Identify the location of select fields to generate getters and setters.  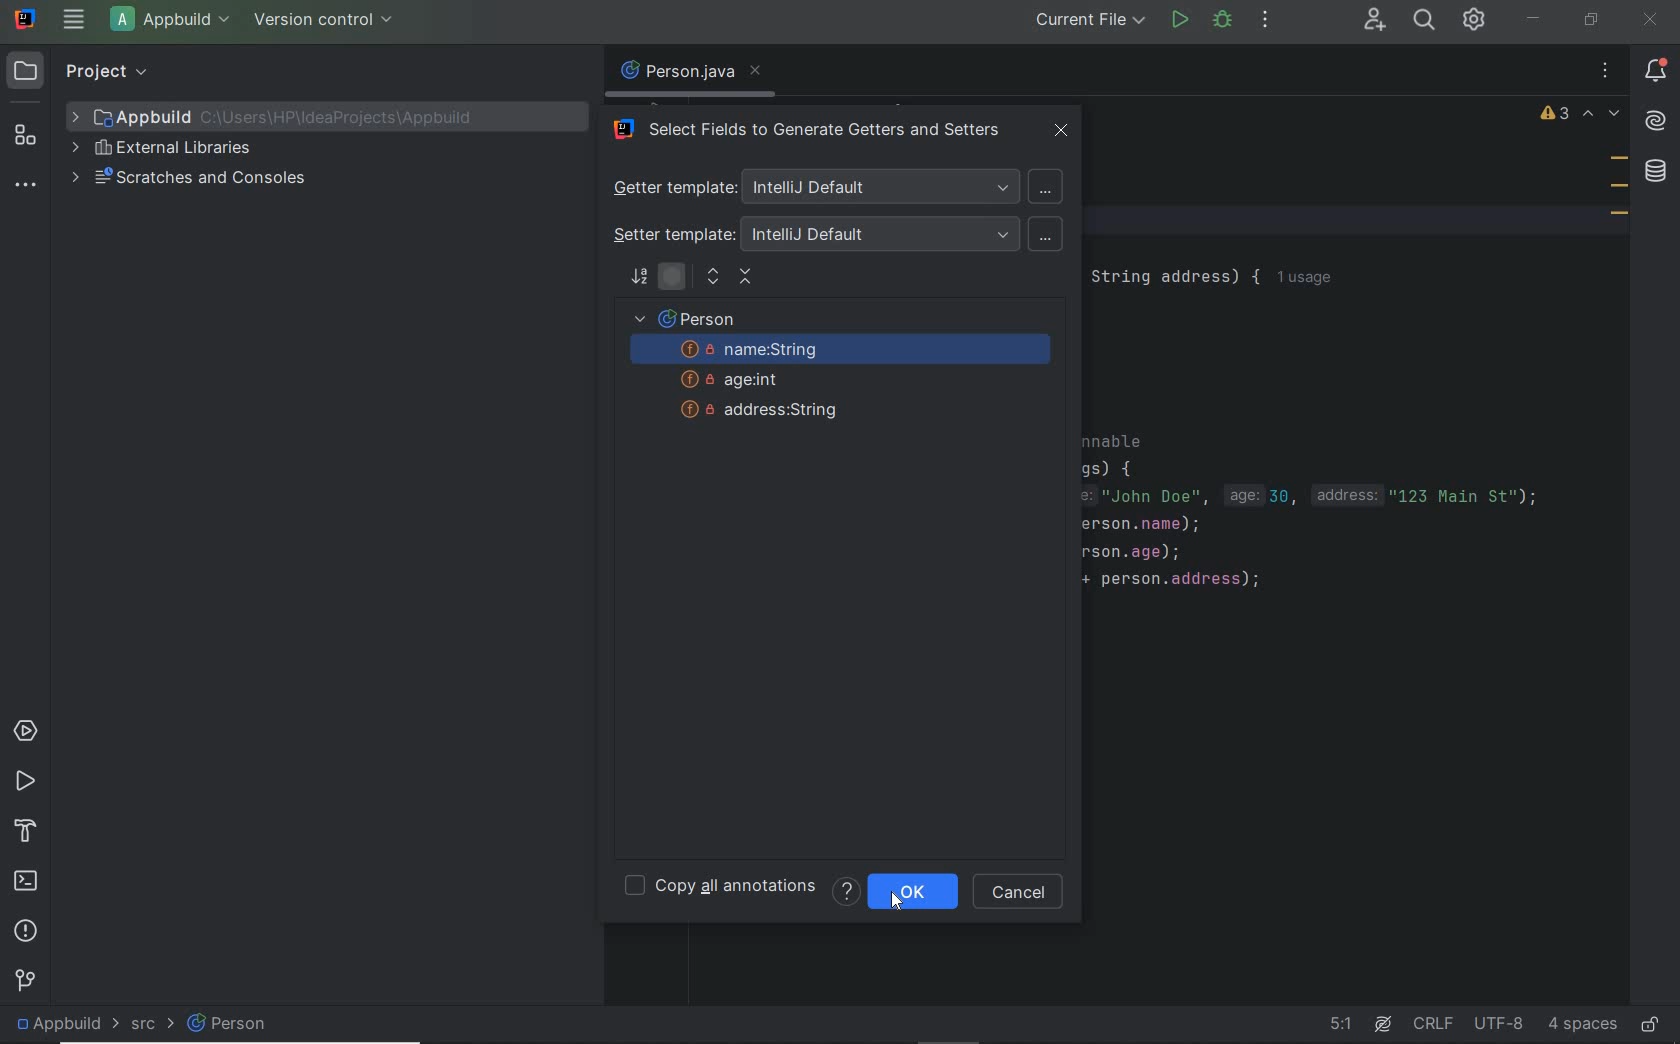
(809, 132).